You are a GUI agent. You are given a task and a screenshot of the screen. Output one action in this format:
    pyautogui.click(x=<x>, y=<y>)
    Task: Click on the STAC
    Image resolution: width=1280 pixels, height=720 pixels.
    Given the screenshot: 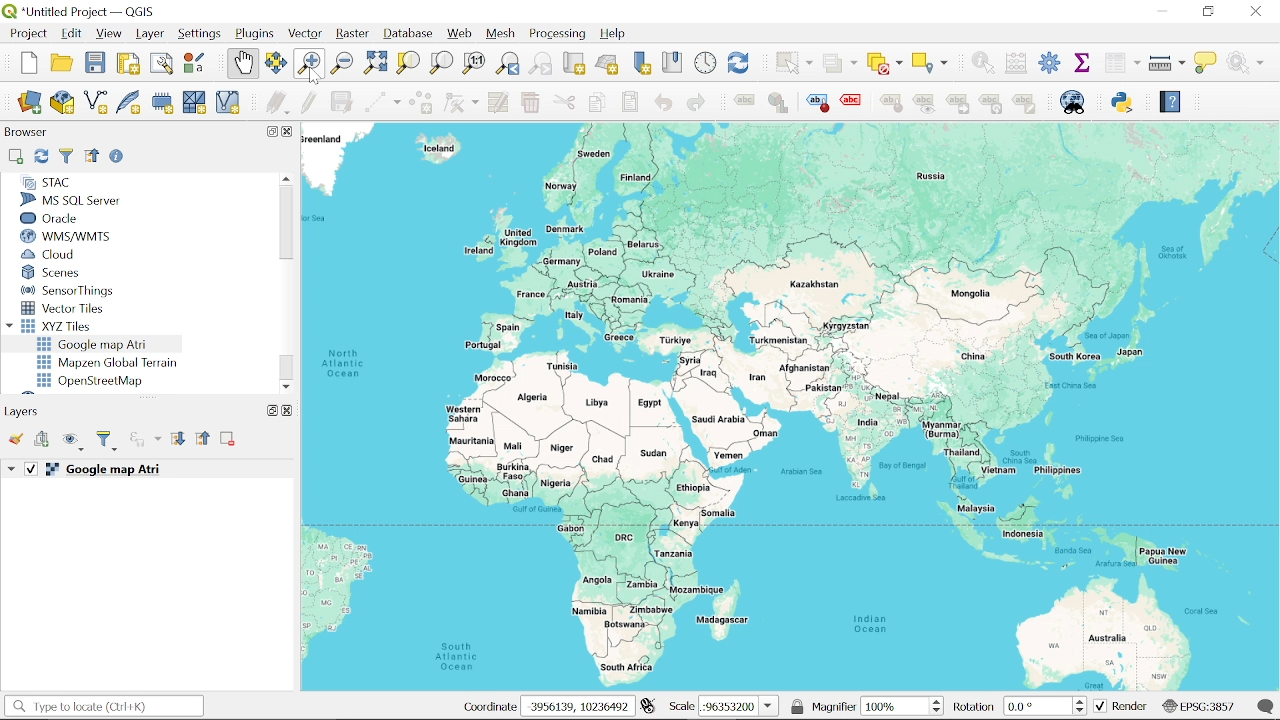 What is the action you would take?
    pyautogui.click(x=46, y=182)
    